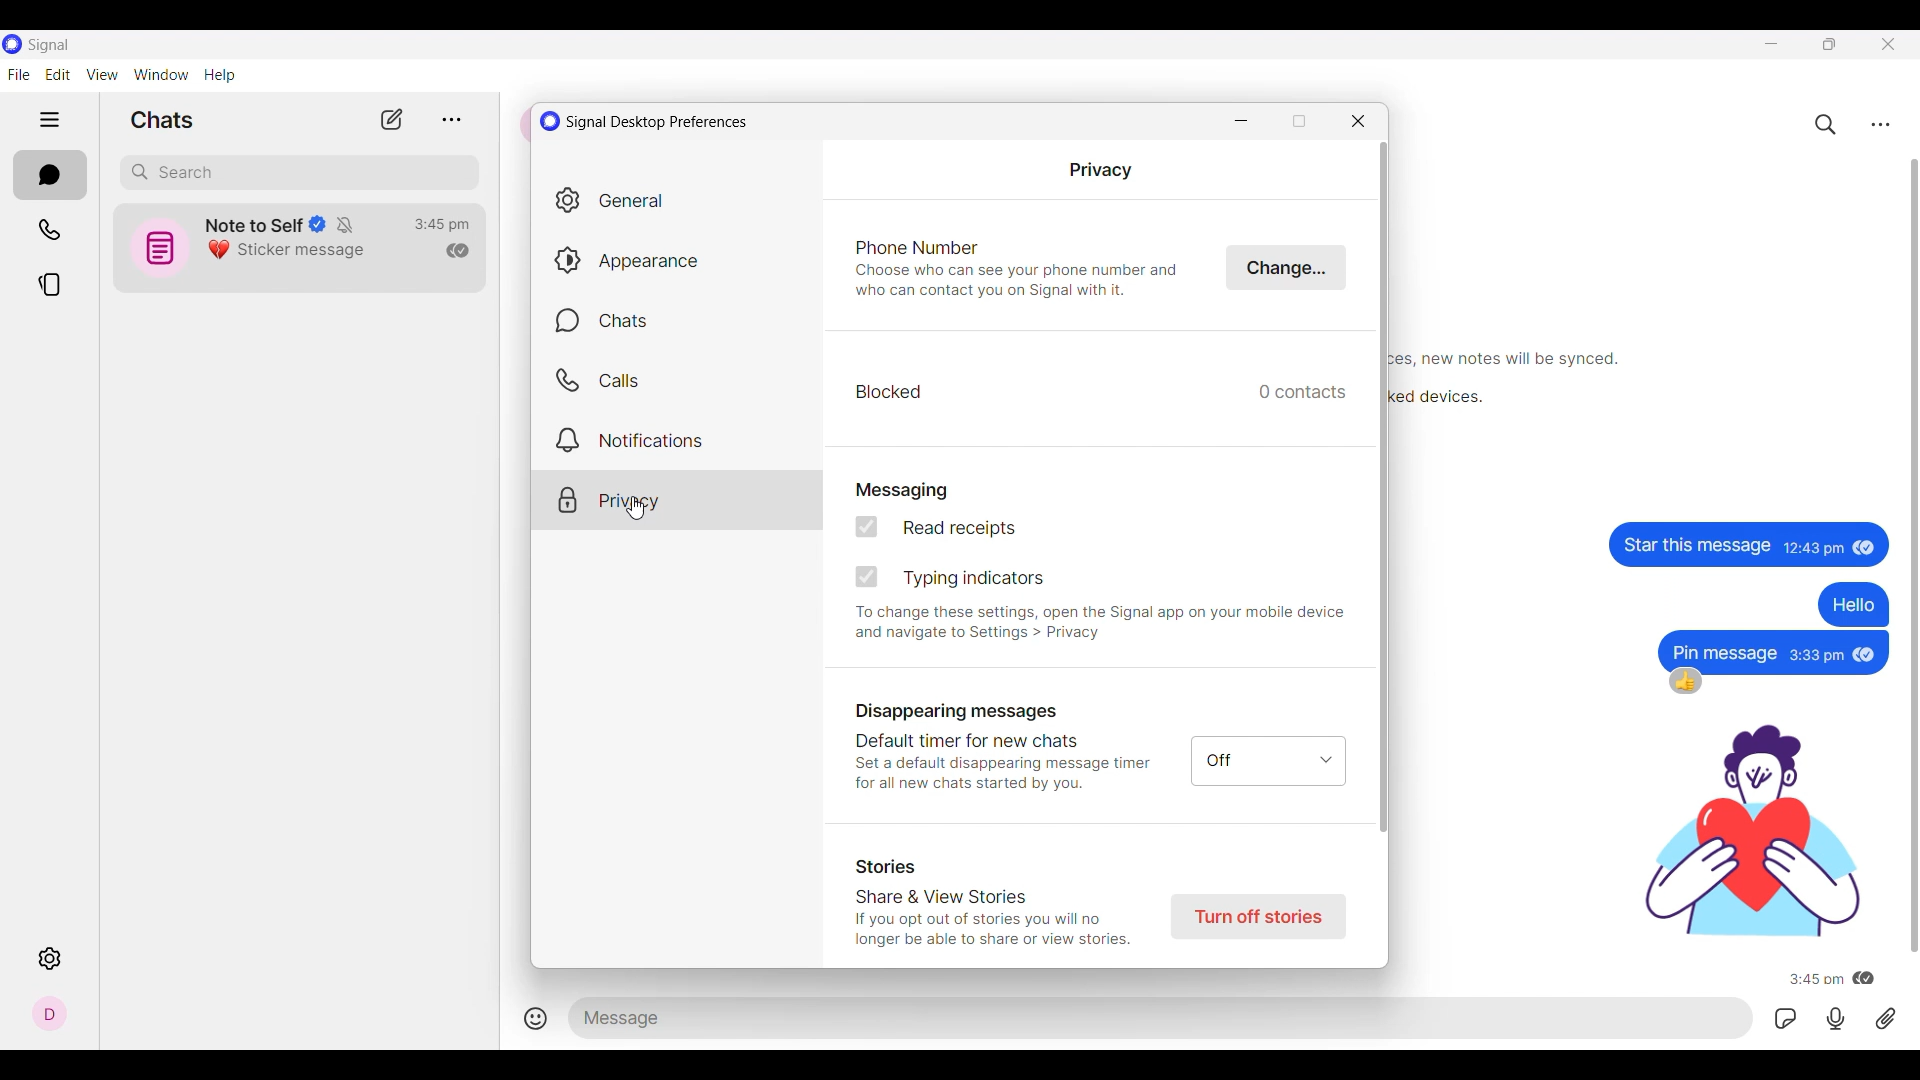 This screenshot has width=1920, height=1080. What do you see at coordinates (13, 44) in the screenshot?
I see `Software logo` at bounding box center [13, 44].